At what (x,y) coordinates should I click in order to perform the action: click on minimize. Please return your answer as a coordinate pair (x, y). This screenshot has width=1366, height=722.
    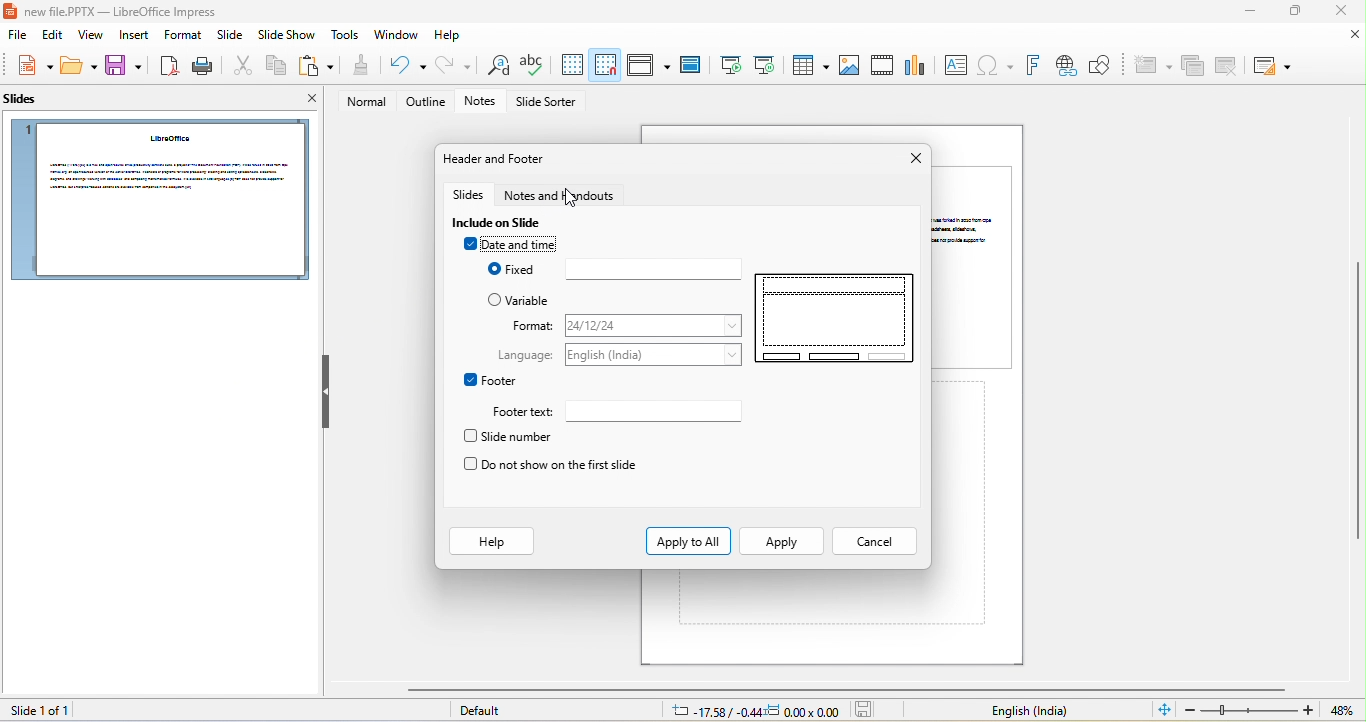
    Looking at the image, I should click on (1246, 13).